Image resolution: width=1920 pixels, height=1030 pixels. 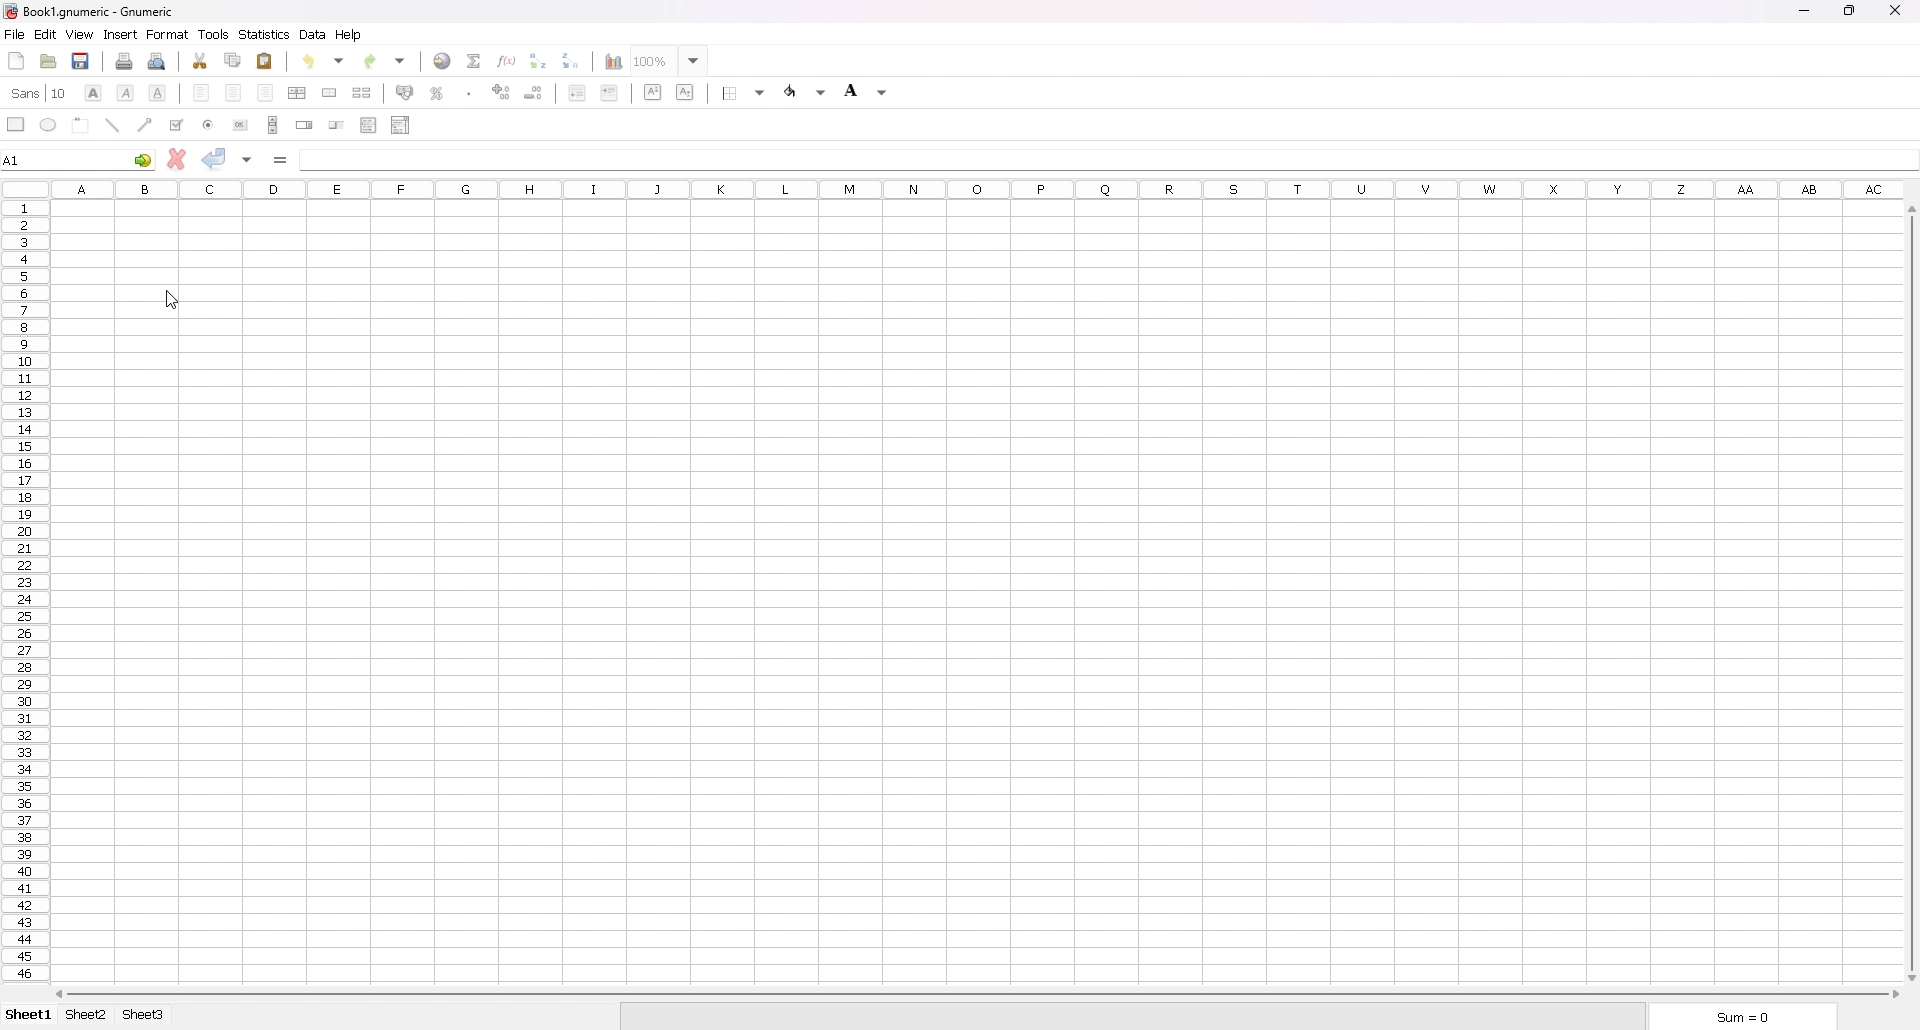 I want to click on paste, so click(x=266, y=60).